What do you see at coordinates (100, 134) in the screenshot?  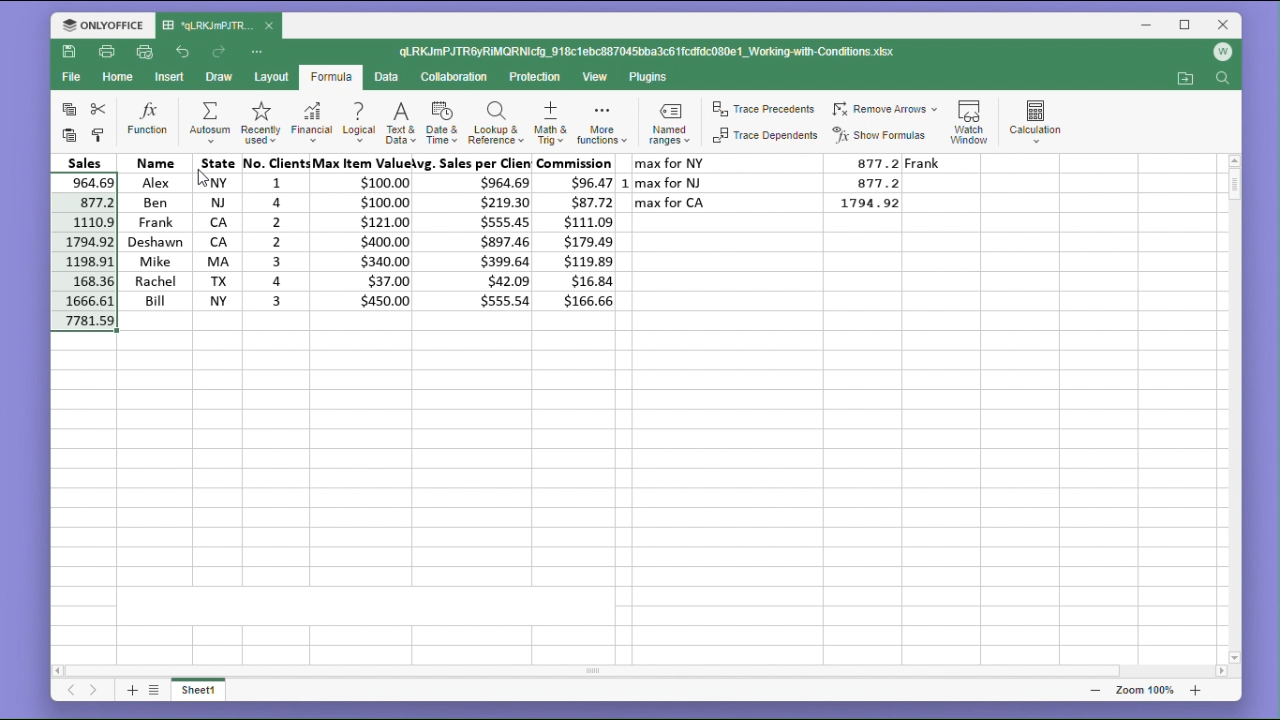 I see `format painter` at bounding box center [100, 134].